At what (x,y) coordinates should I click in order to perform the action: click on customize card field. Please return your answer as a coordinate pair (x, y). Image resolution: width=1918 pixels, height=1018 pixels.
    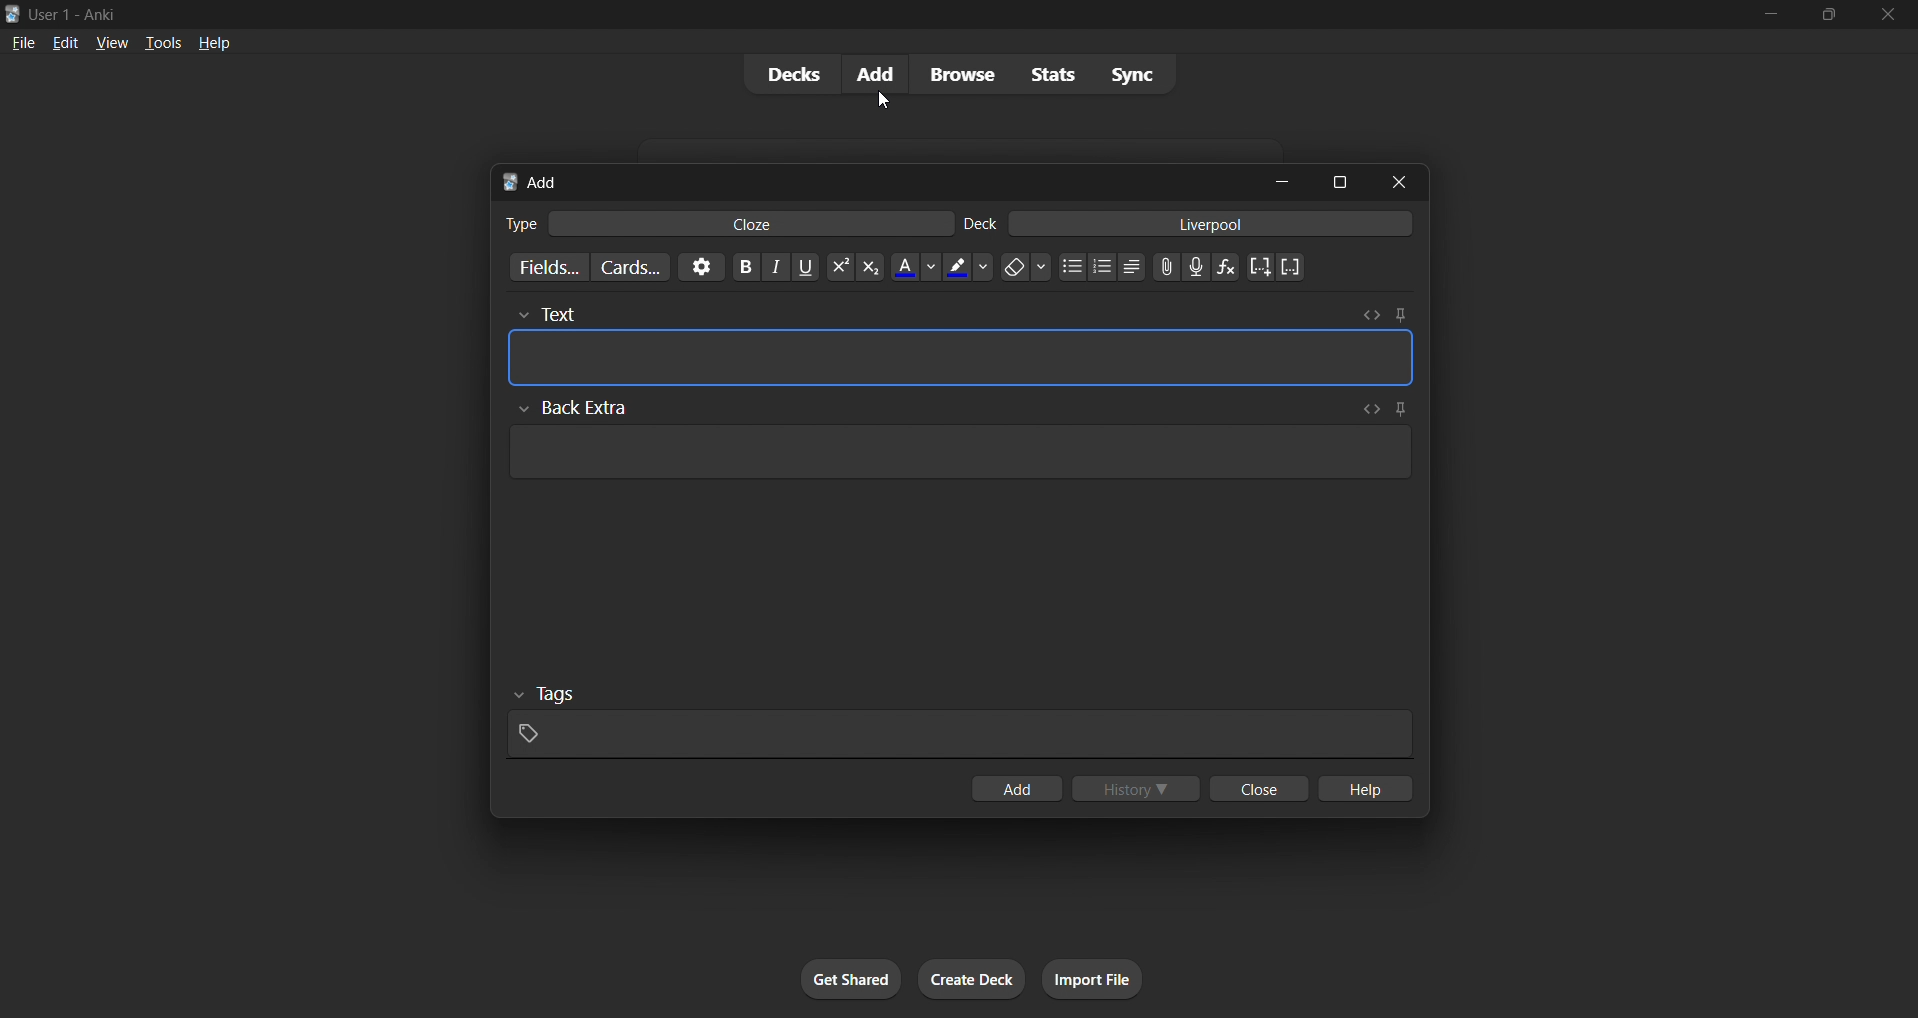
    Looking at the image, I should click on (551, 263).